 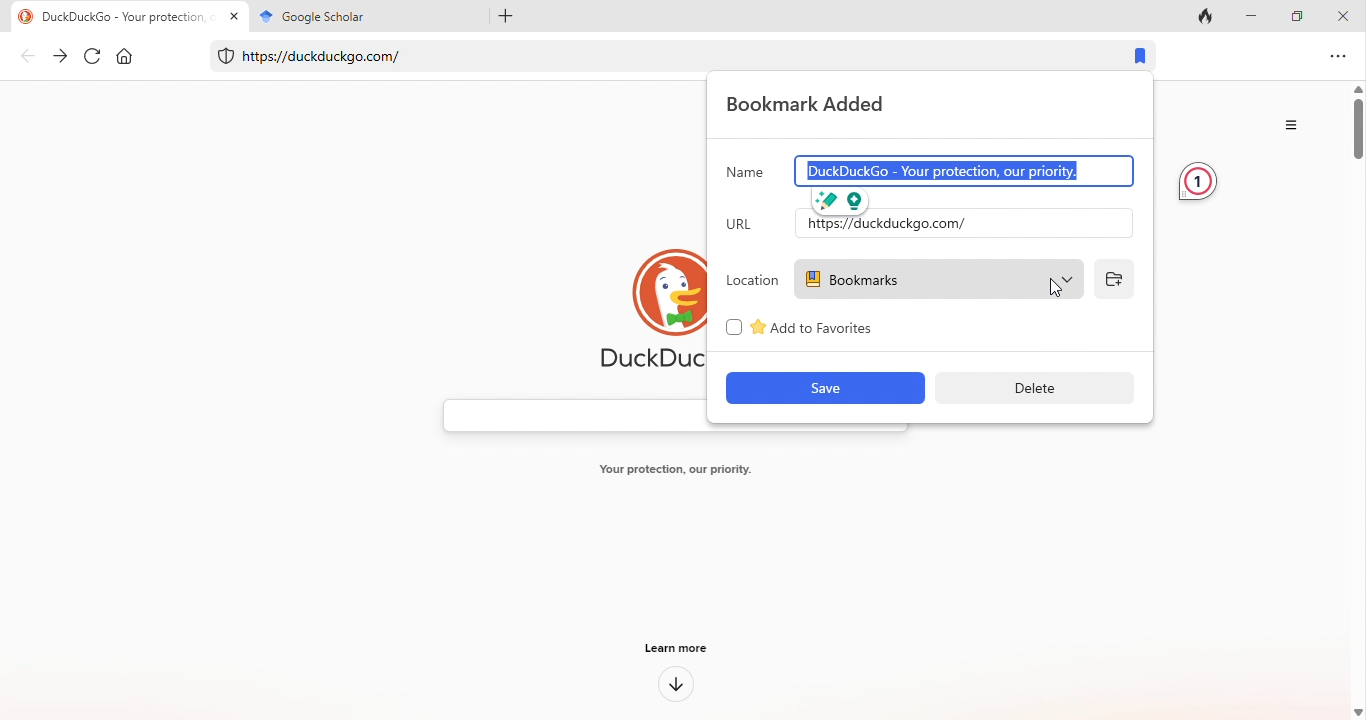 I want to click on refresh, so click(x=94, y=57).